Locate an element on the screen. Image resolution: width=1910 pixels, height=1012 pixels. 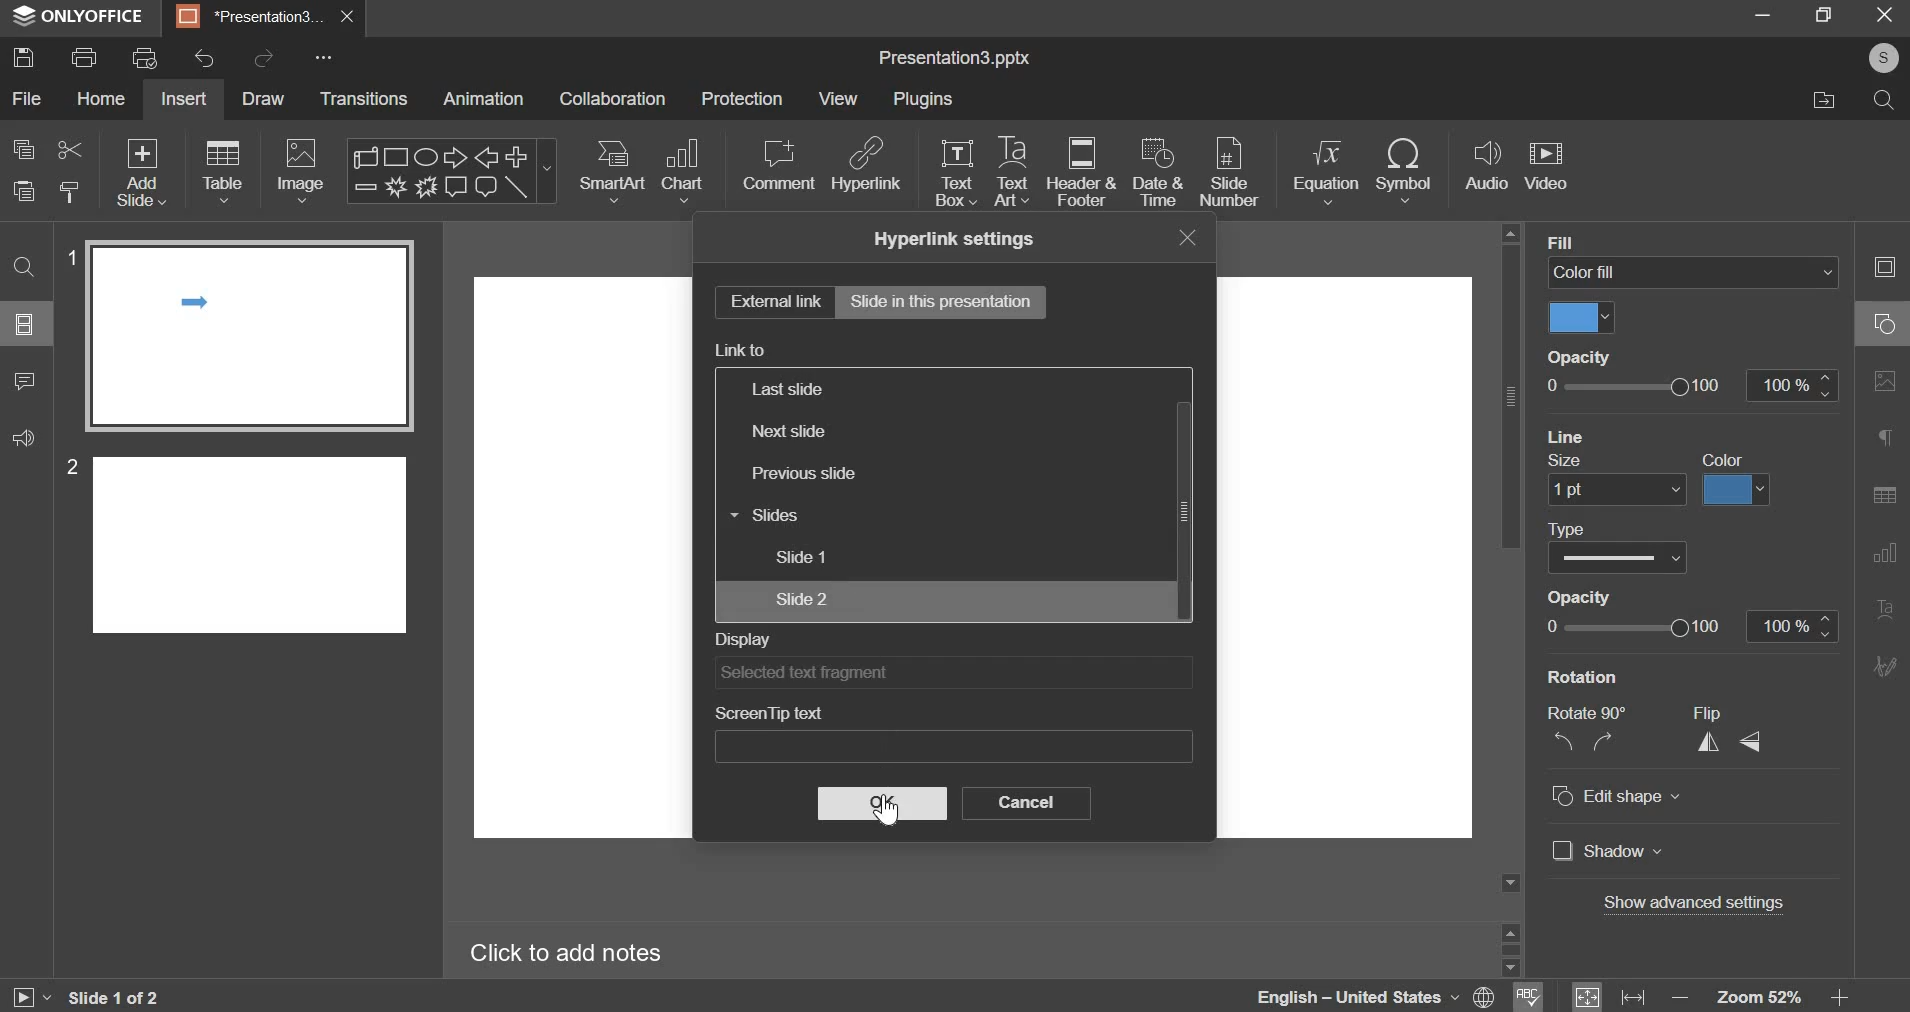
line is located at coordinates (1566, 435).